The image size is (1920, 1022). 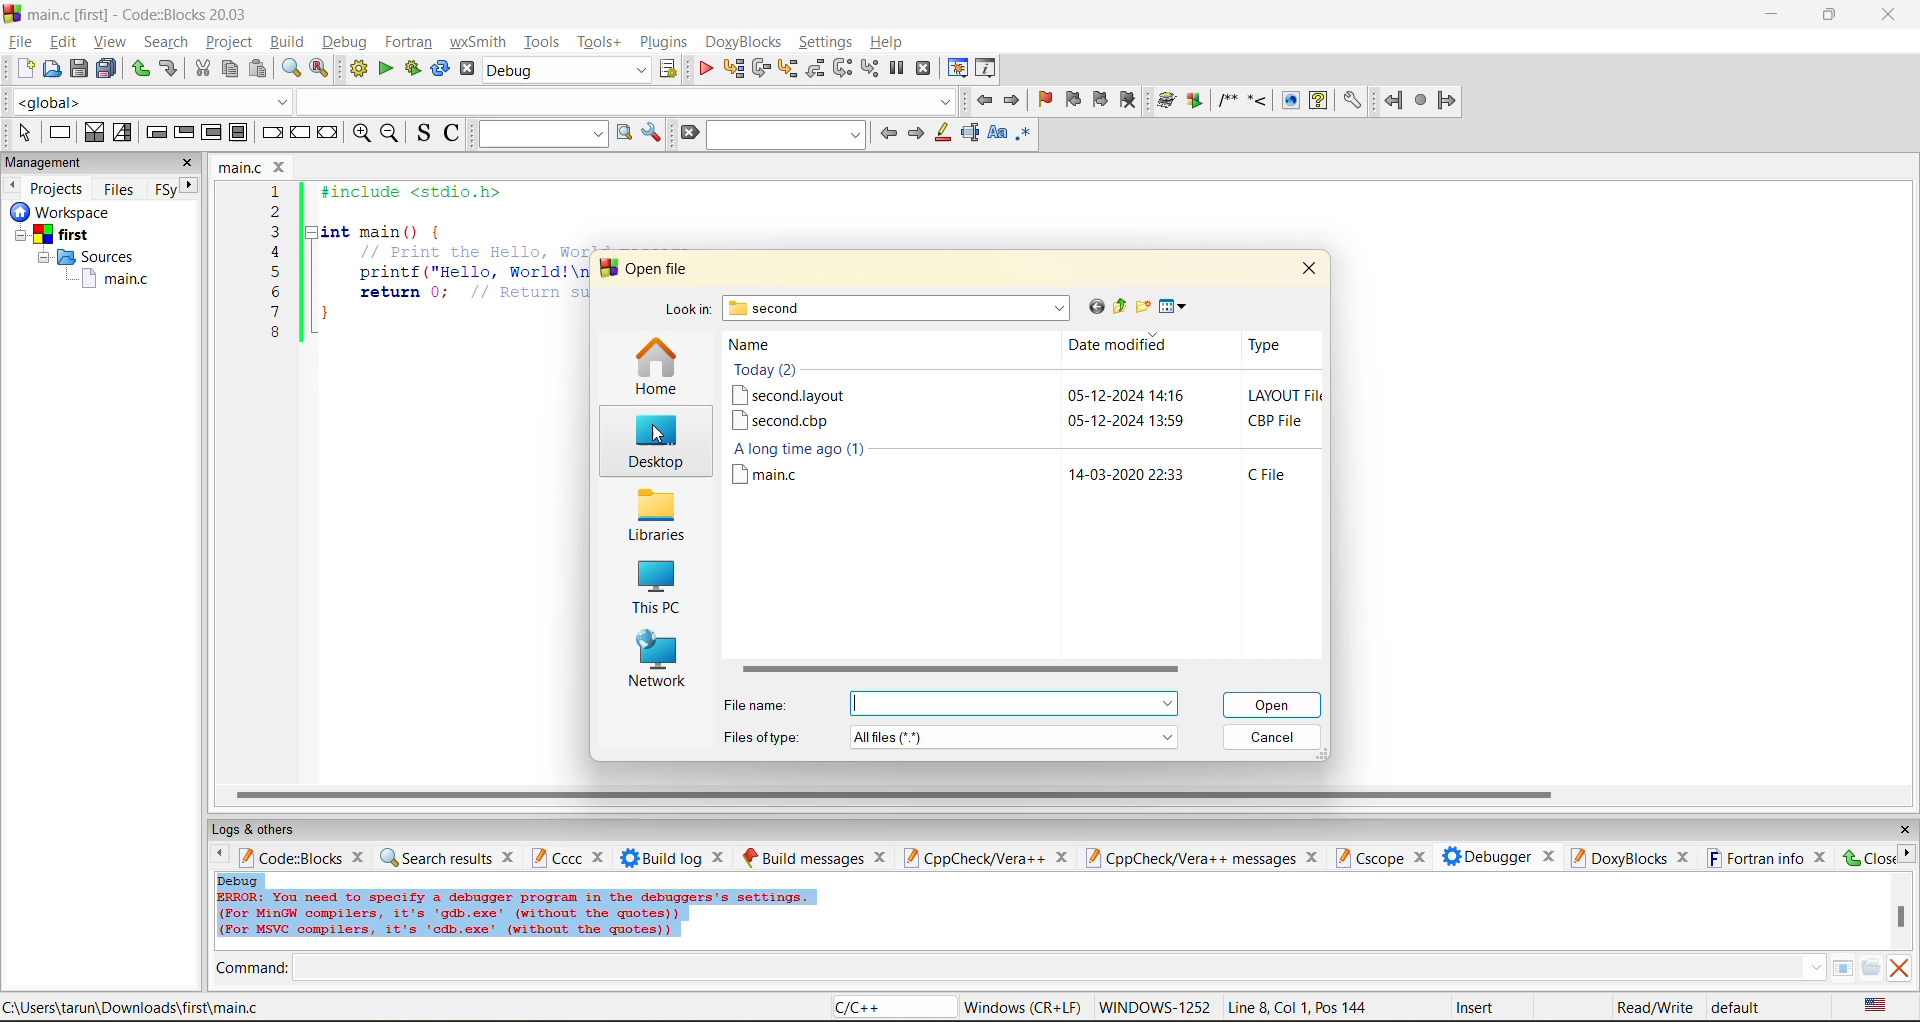 I want to click on #include <stdio.h>, so click(x=424, y=192).